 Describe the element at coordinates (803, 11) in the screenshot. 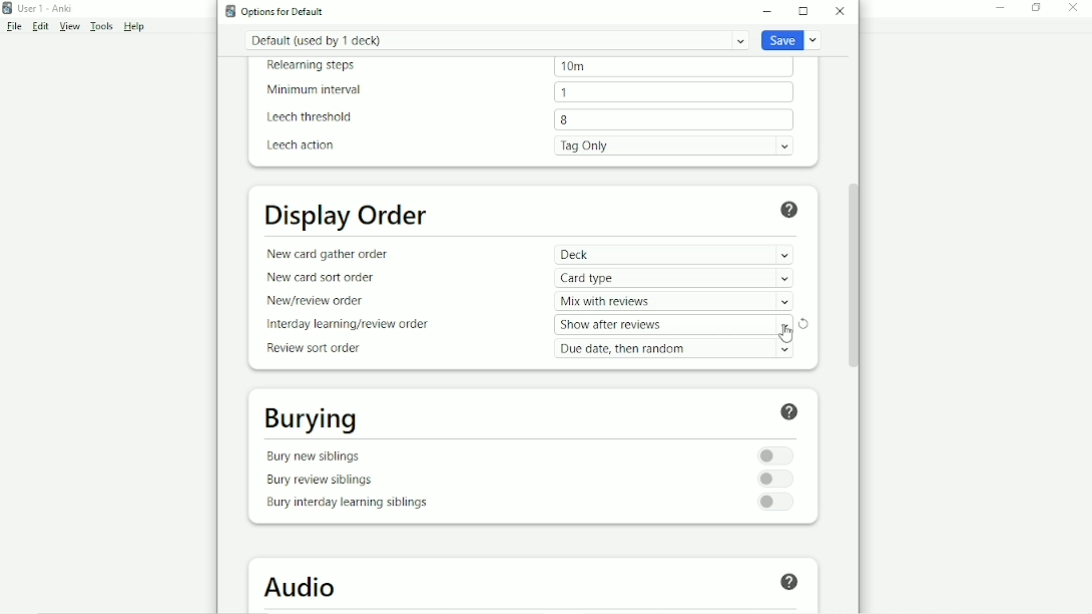

I see `Maximize` at that location.